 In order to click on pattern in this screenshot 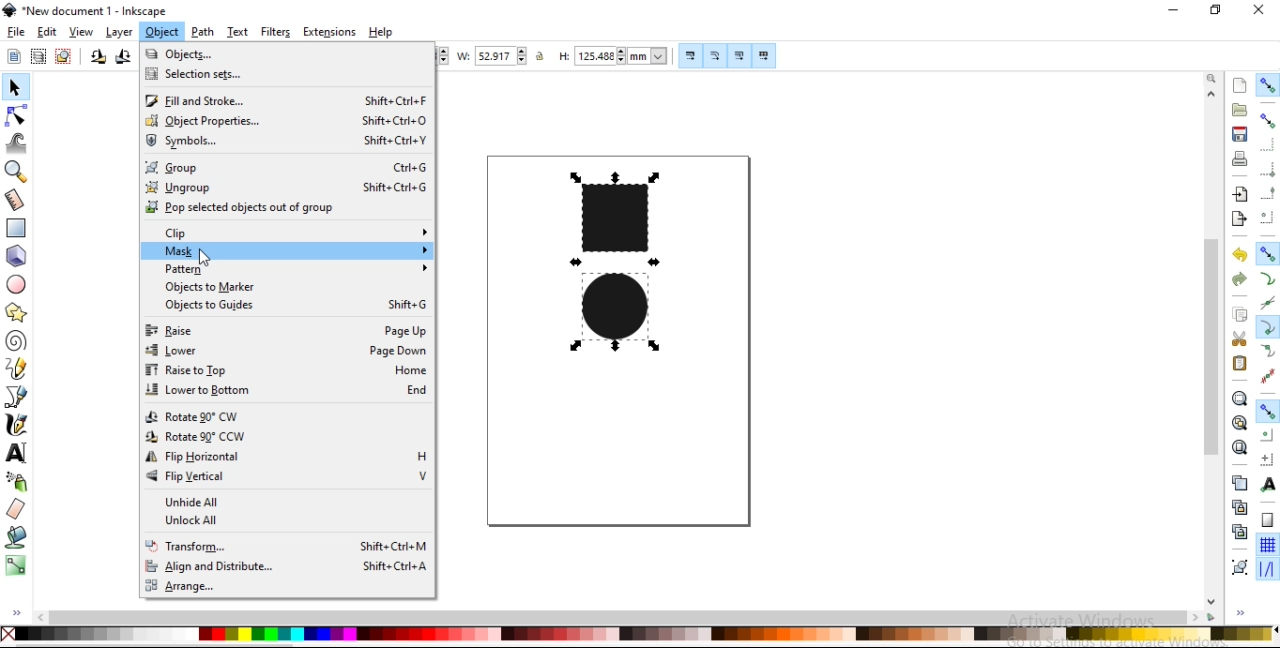, I will do `click(295, 270)`.